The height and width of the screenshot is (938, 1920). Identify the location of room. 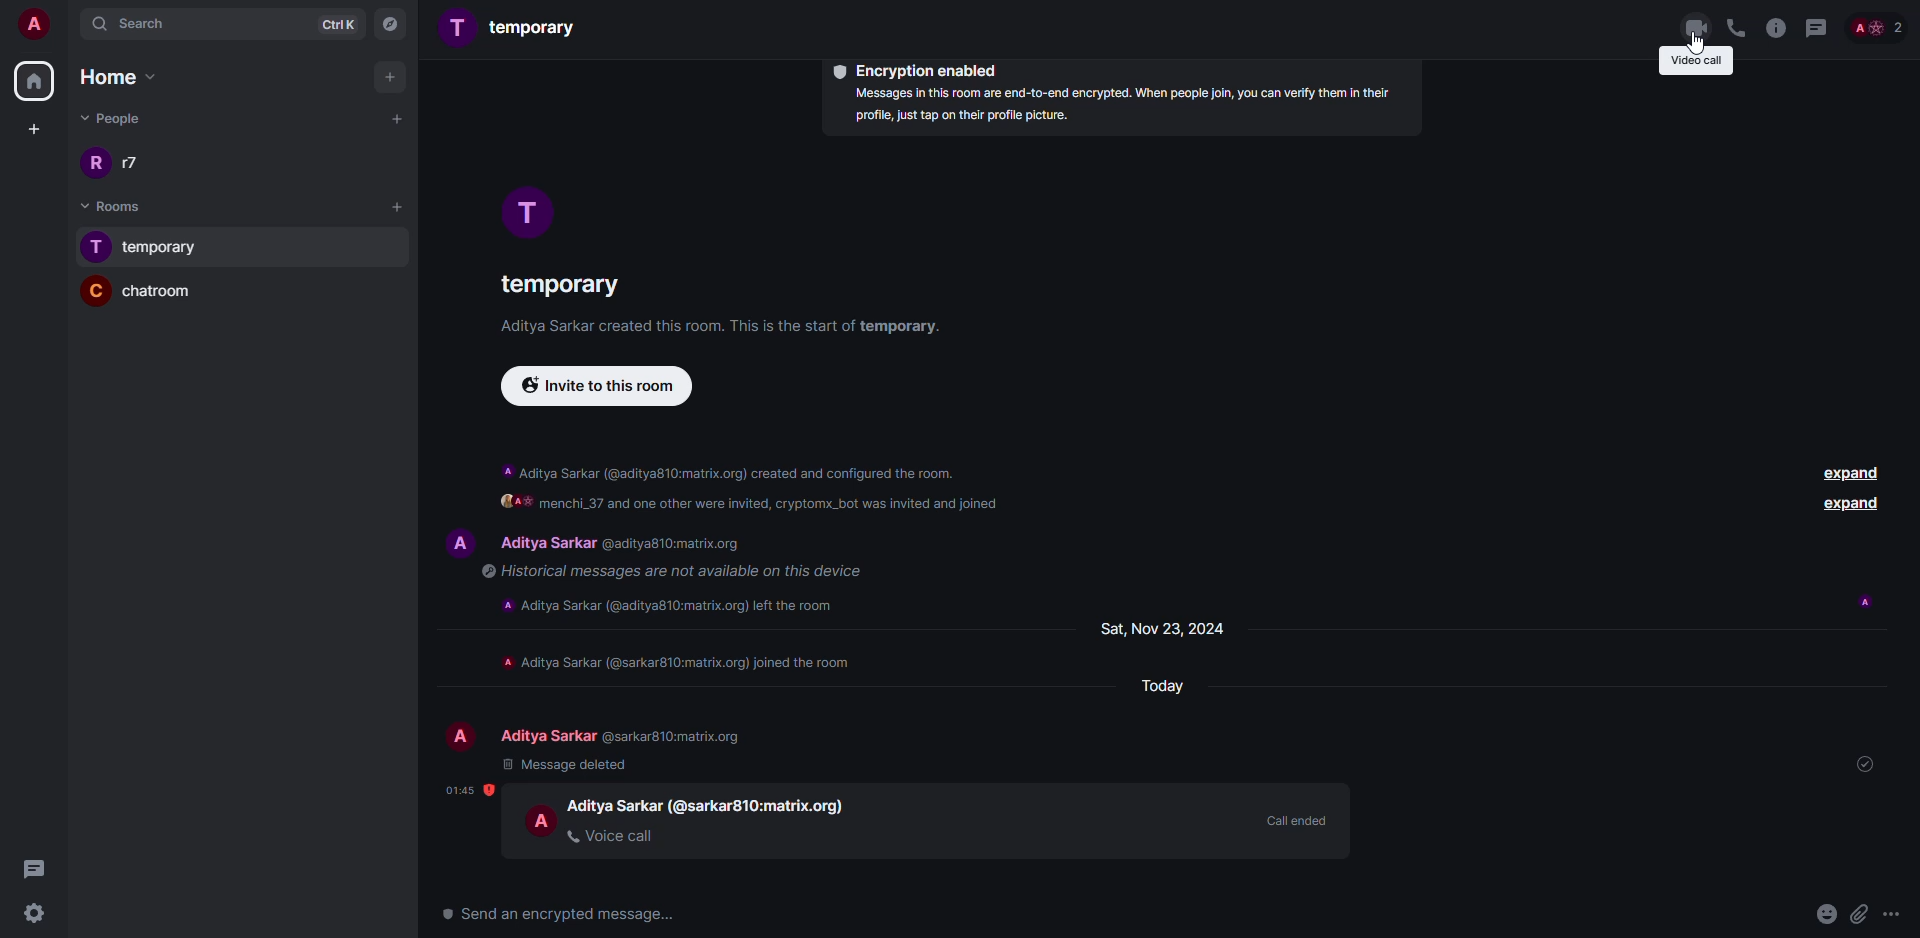
(556, 289).